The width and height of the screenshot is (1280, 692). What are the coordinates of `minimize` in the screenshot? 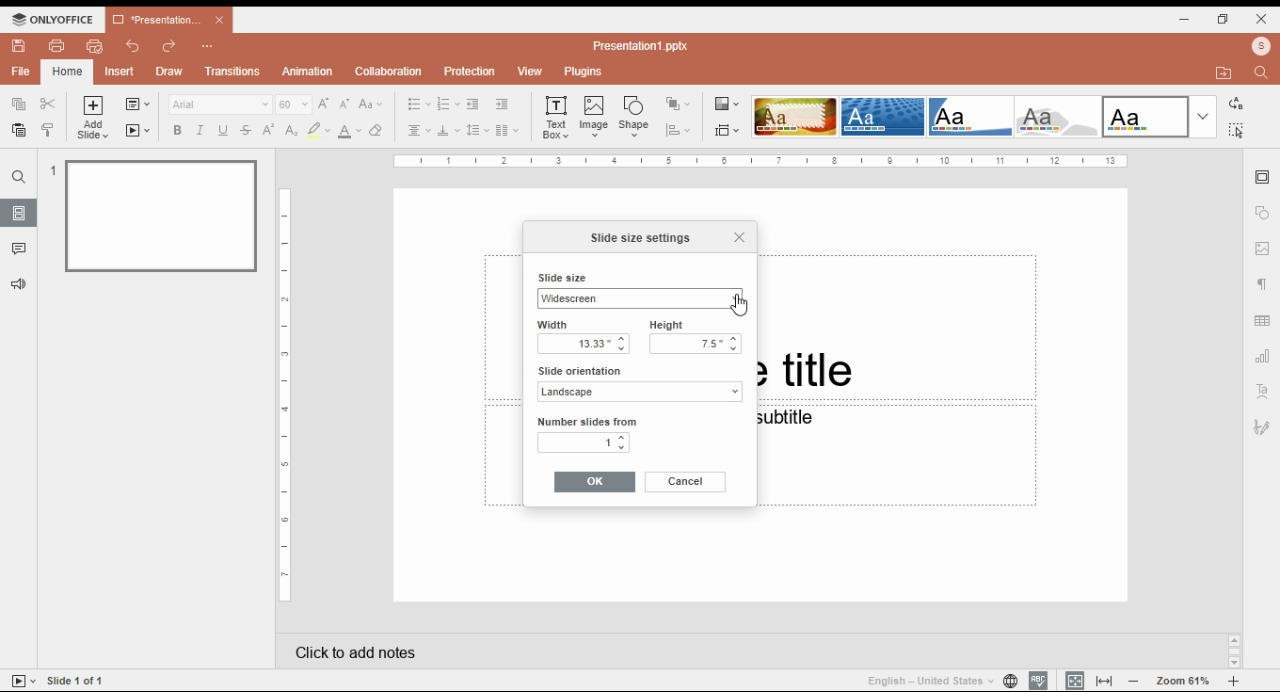 It's located at (1185, 18).